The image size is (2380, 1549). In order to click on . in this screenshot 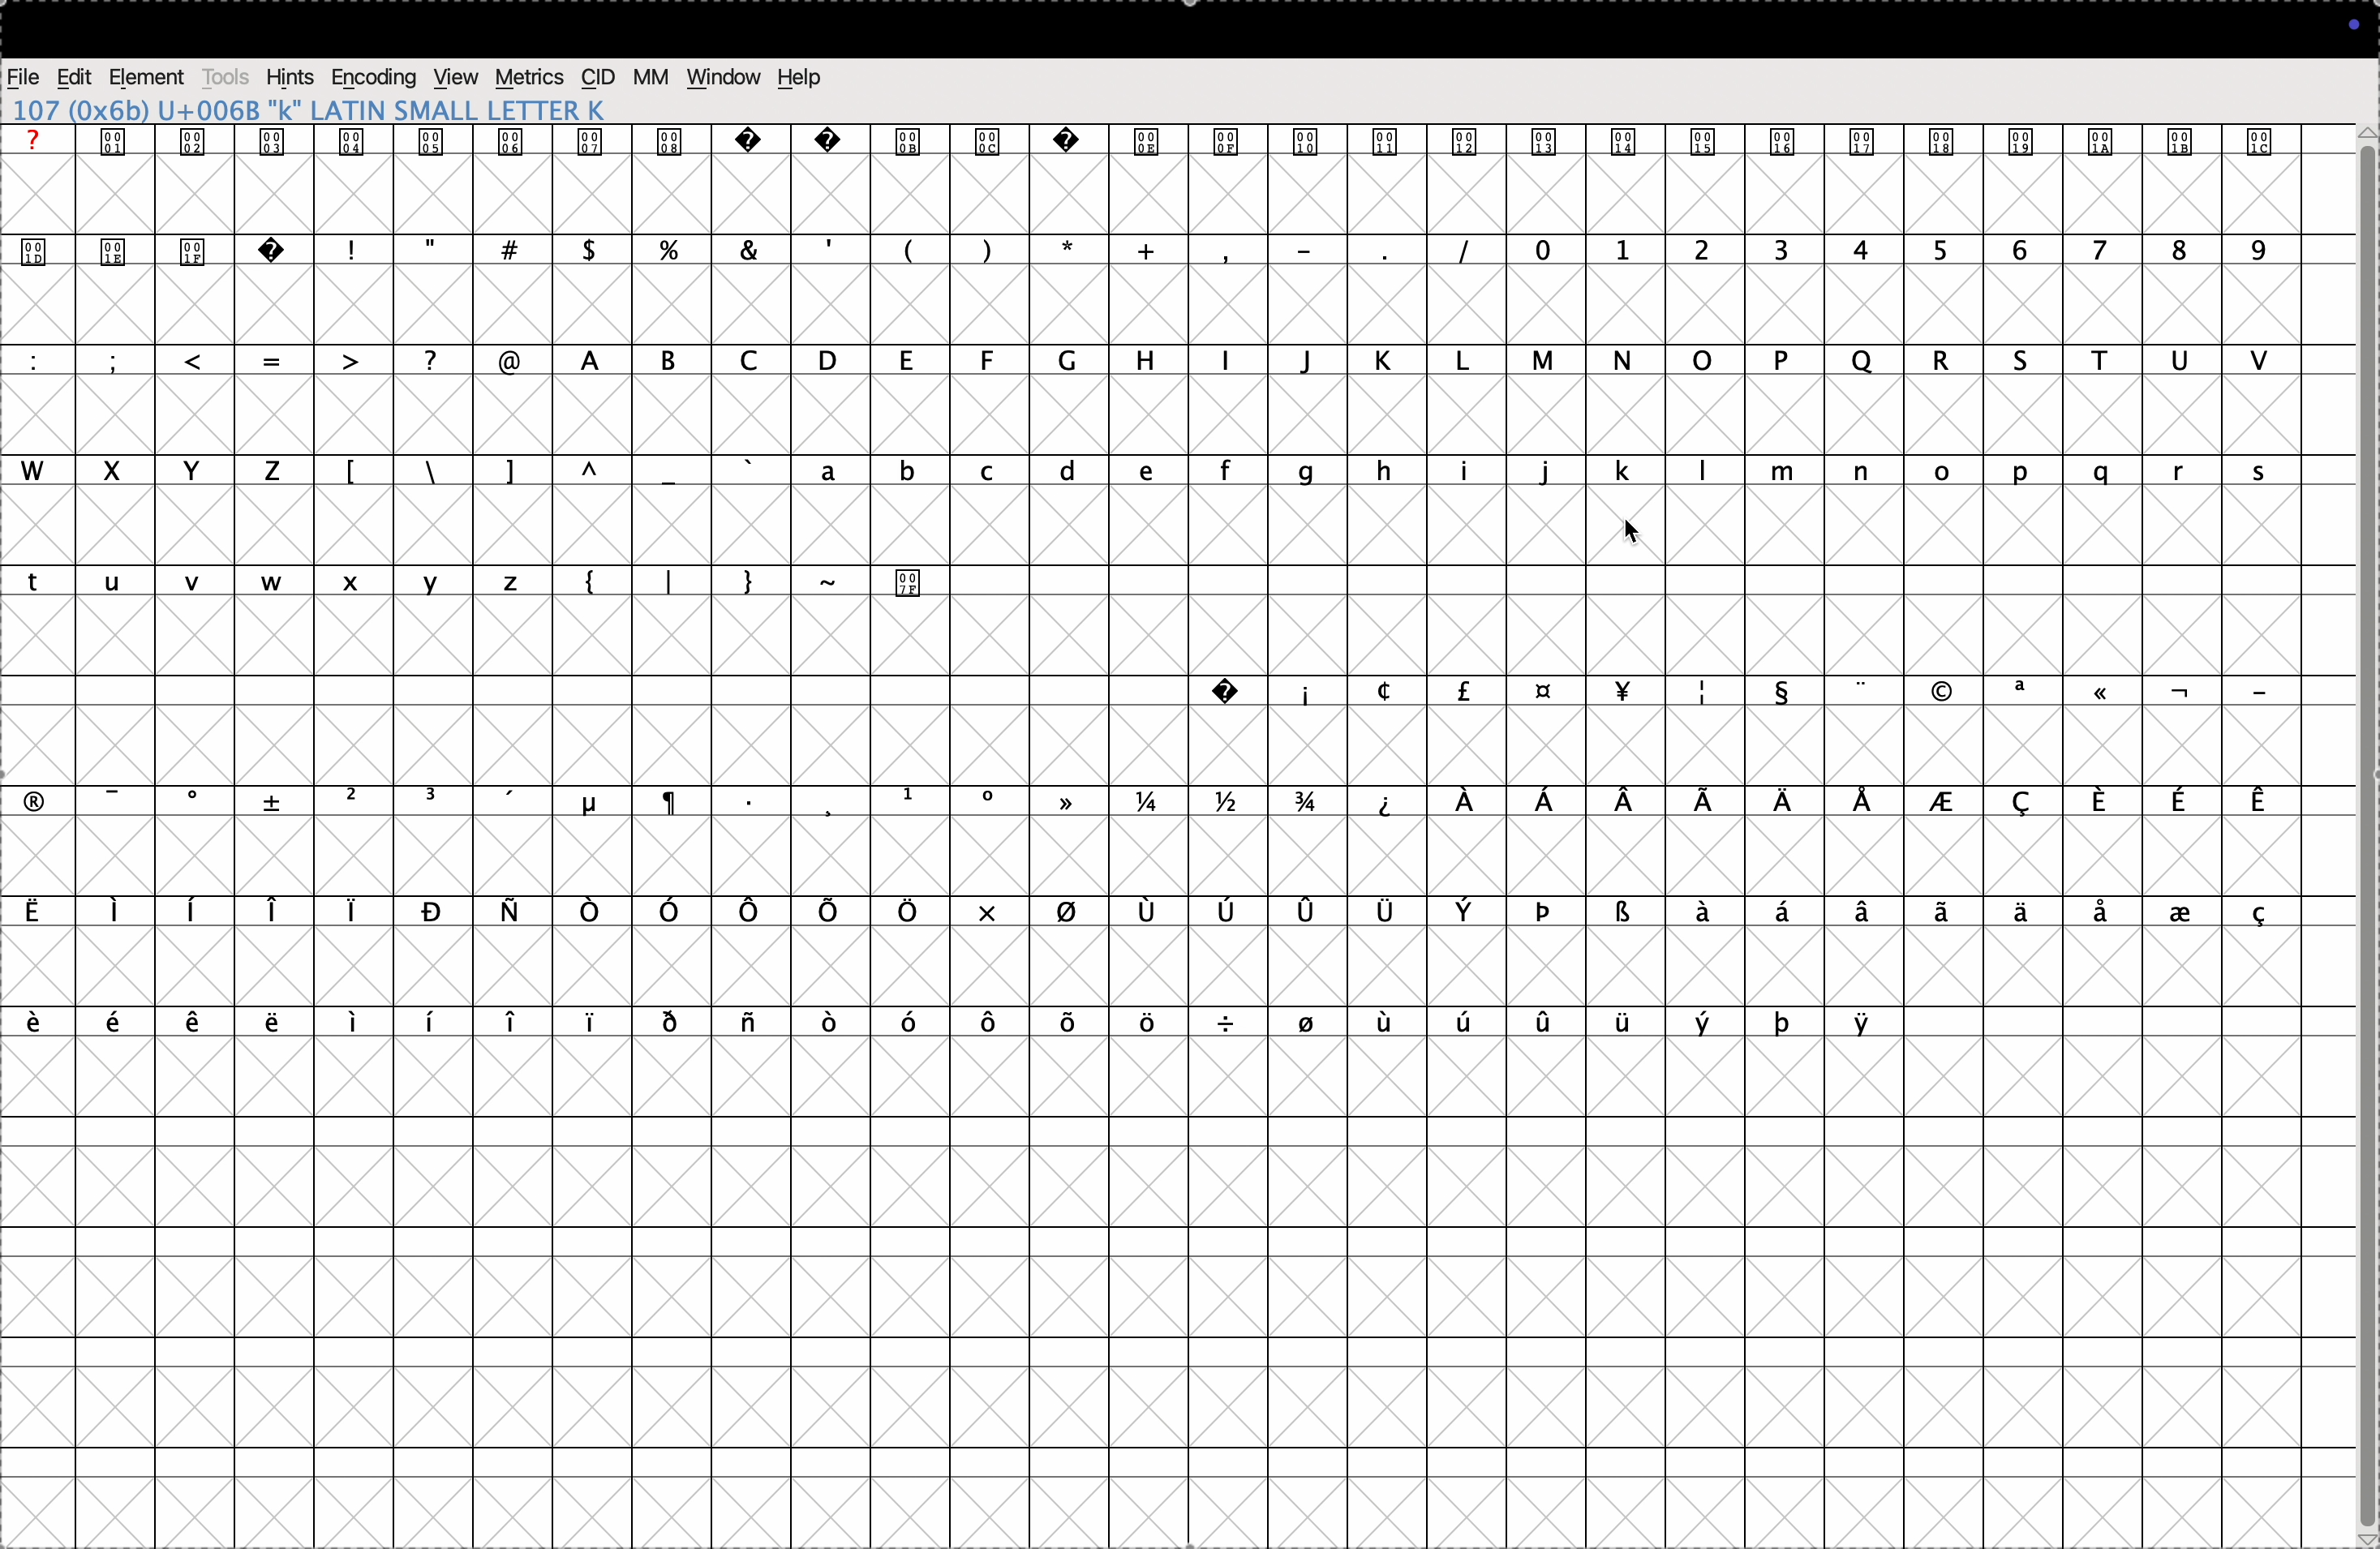, I will do `click(1397, 252)`.